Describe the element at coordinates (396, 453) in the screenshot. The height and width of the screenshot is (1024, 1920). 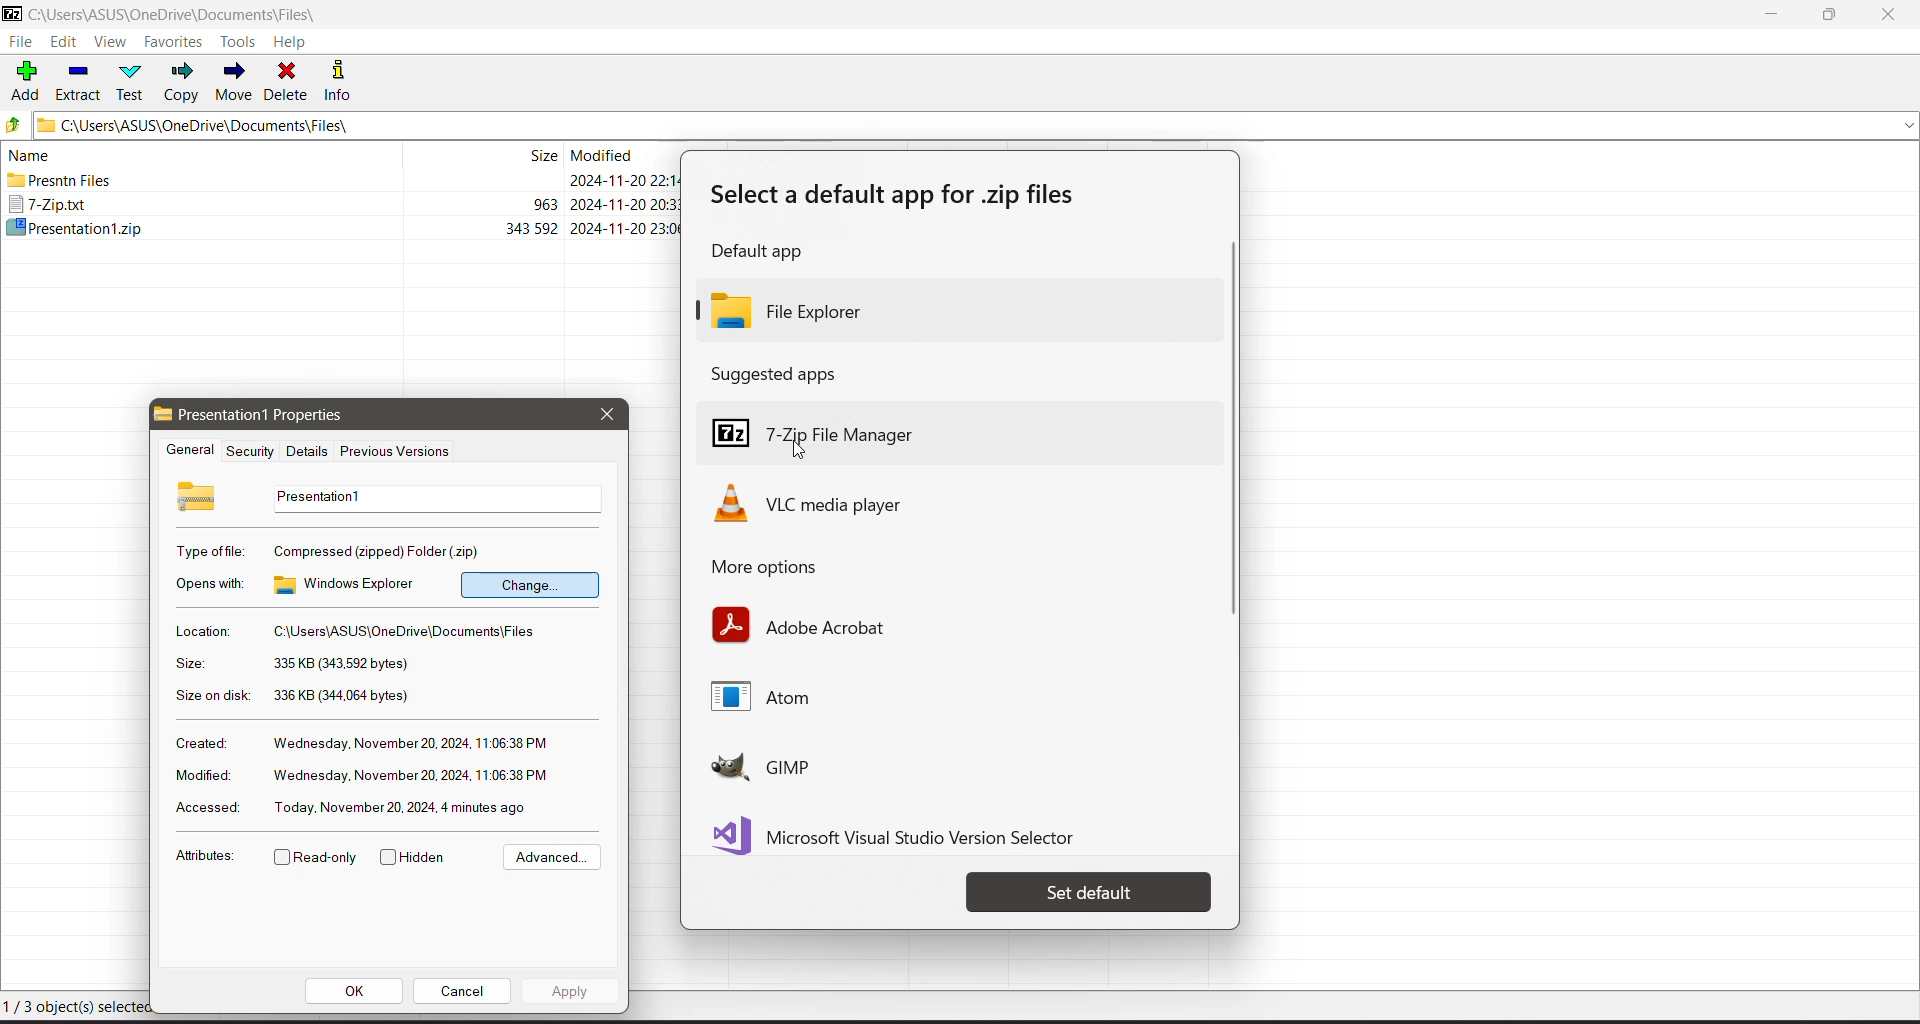
I see `Previous Versions` at that location.